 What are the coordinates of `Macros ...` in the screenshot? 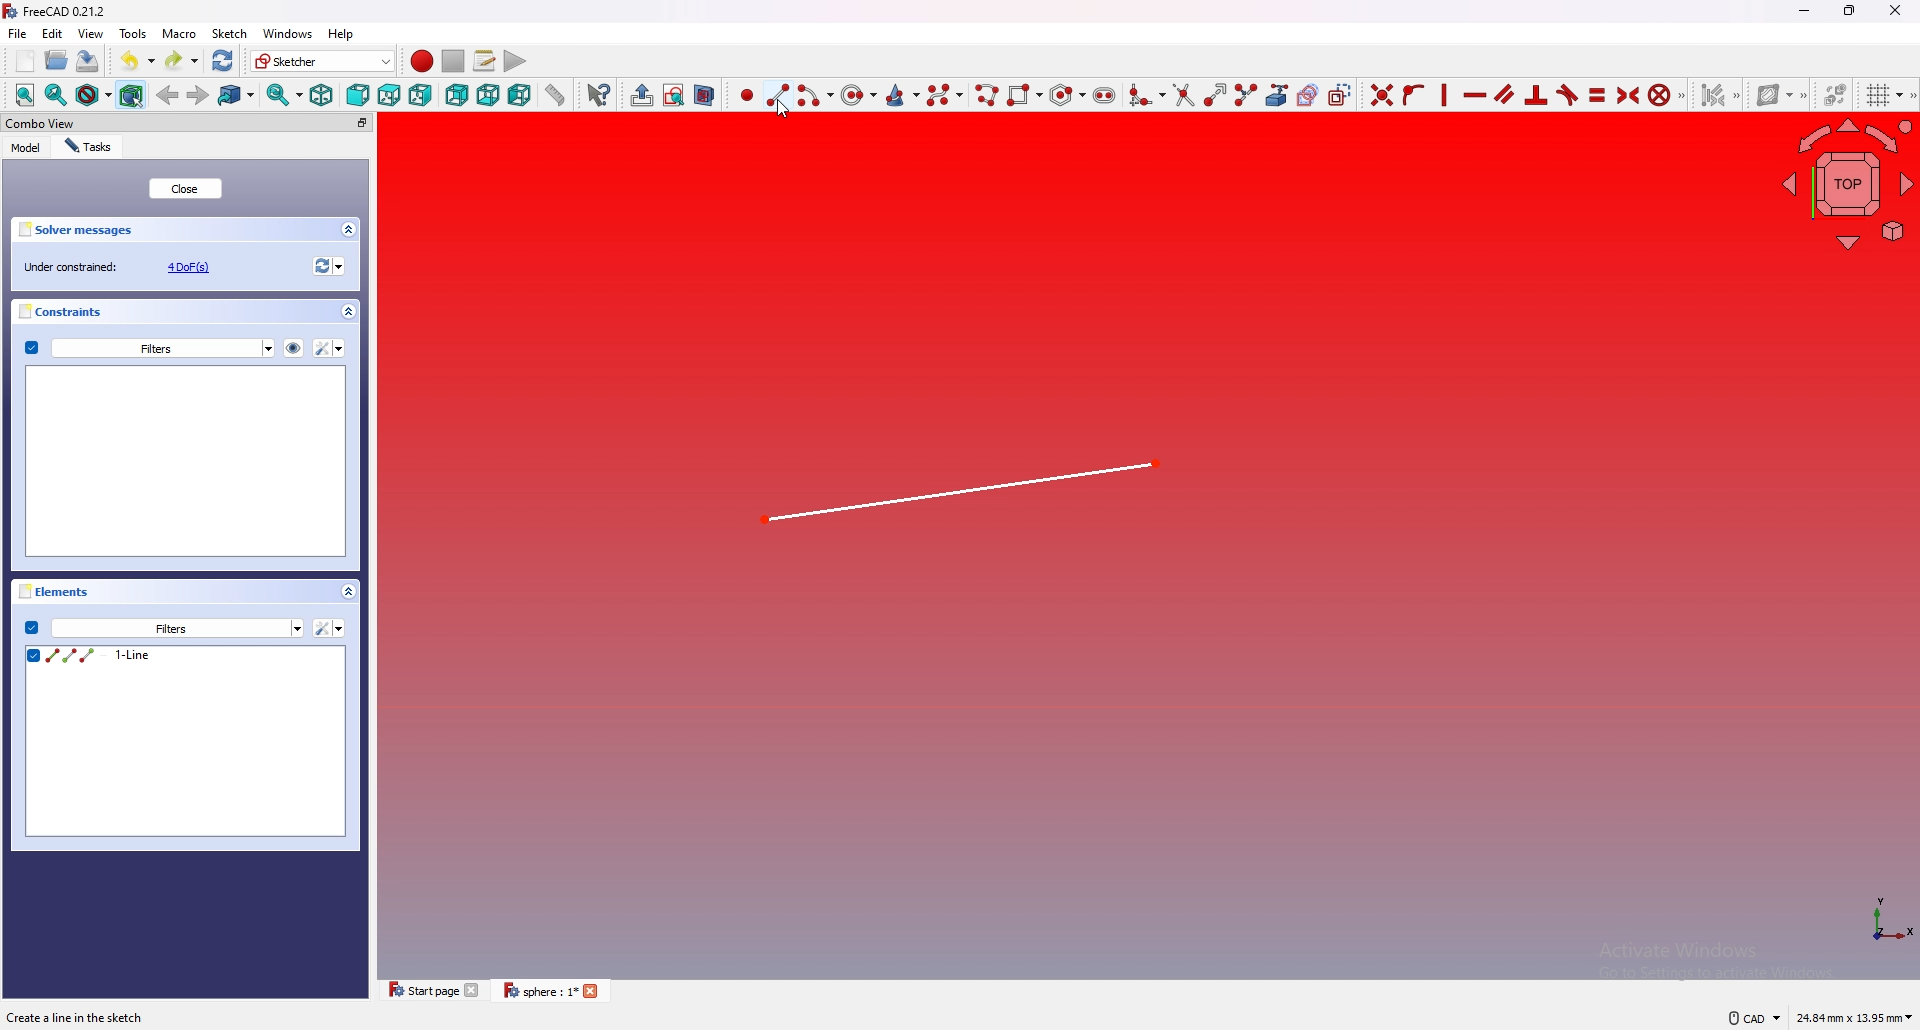 It's located at (483, 61).